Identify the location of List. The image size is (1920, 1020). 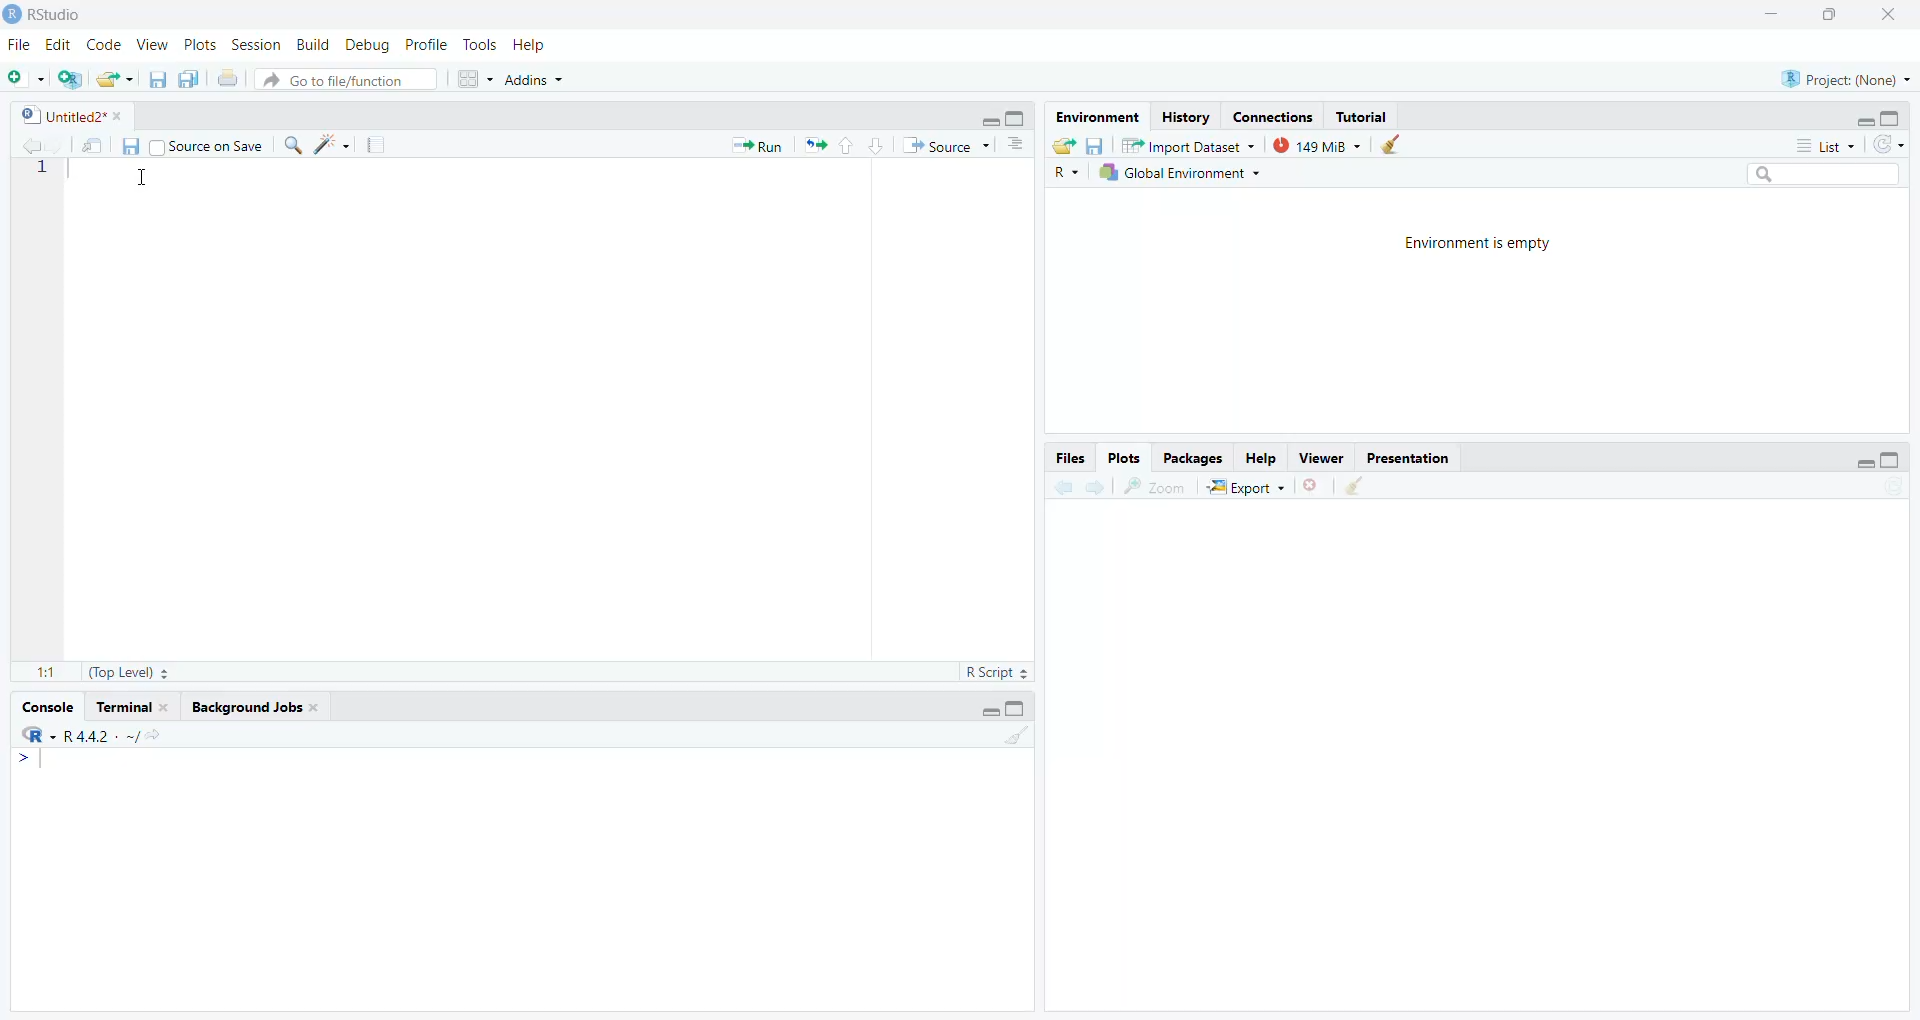
(1824, 146).